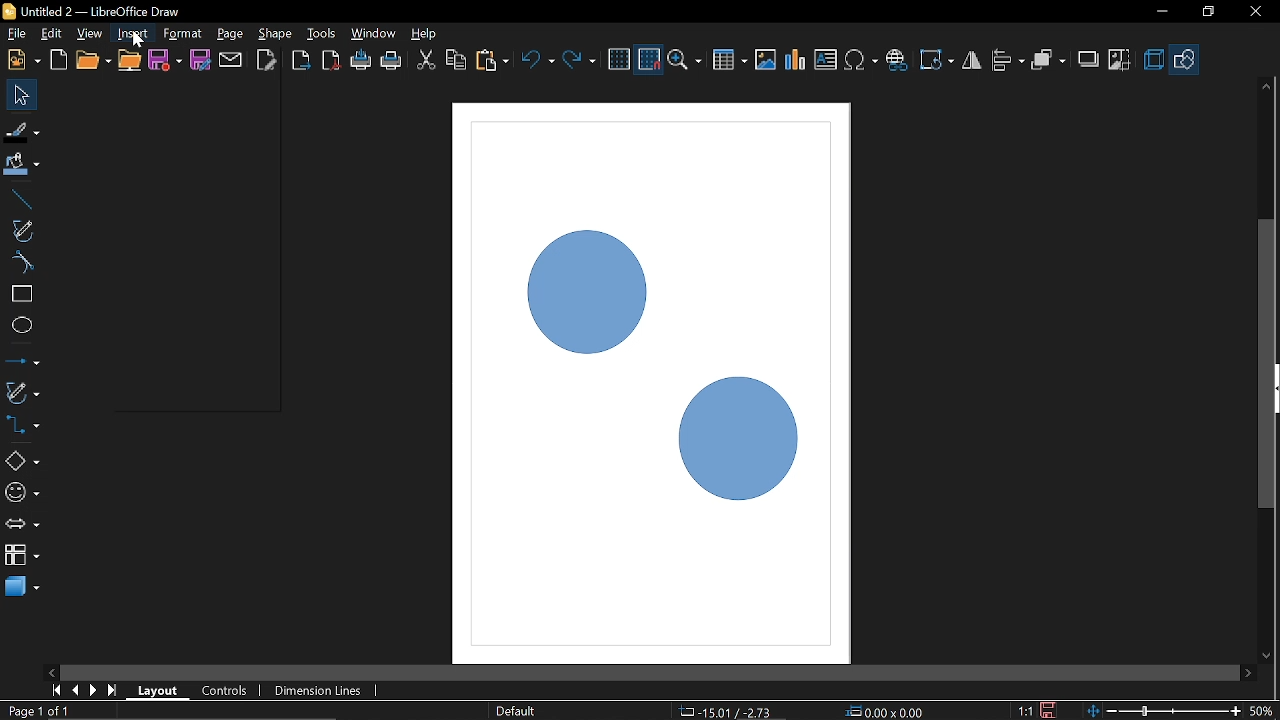 This screenshot has width=1280, height=720. I want to click on Help, so click(426, 33).